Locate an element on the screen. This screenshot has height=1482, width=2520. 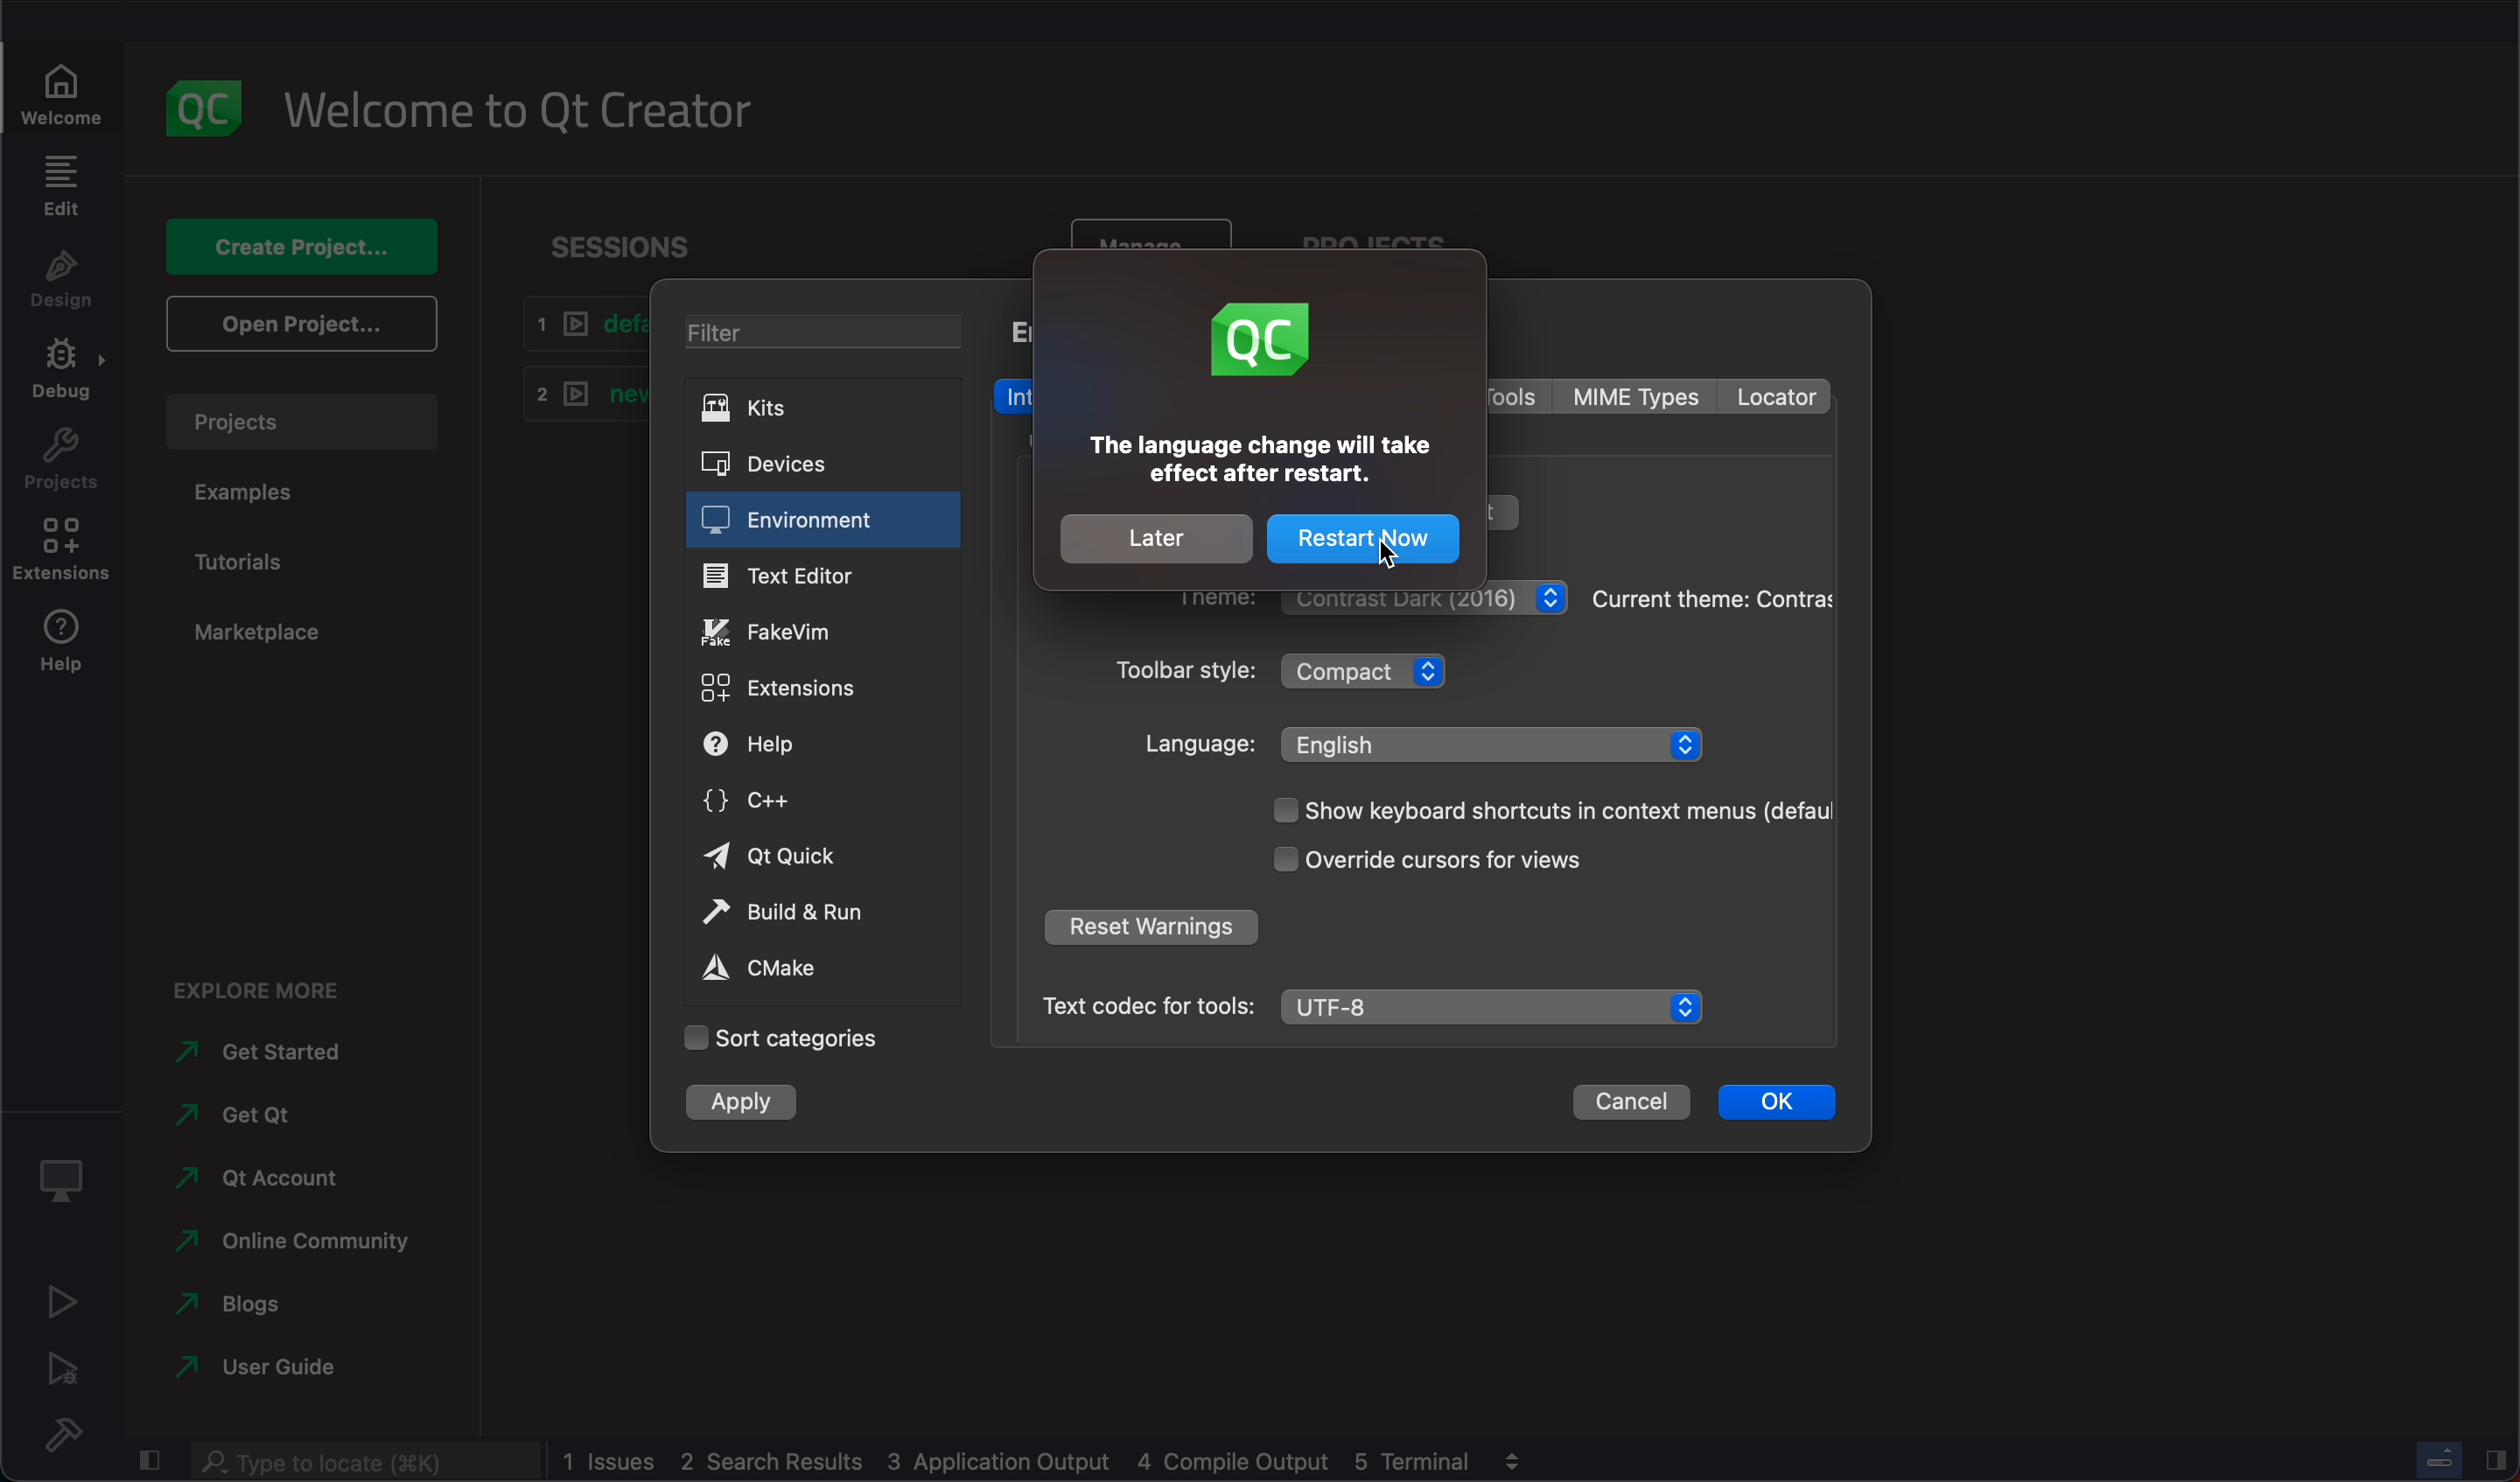
fake is located at coordinates (821, 629).